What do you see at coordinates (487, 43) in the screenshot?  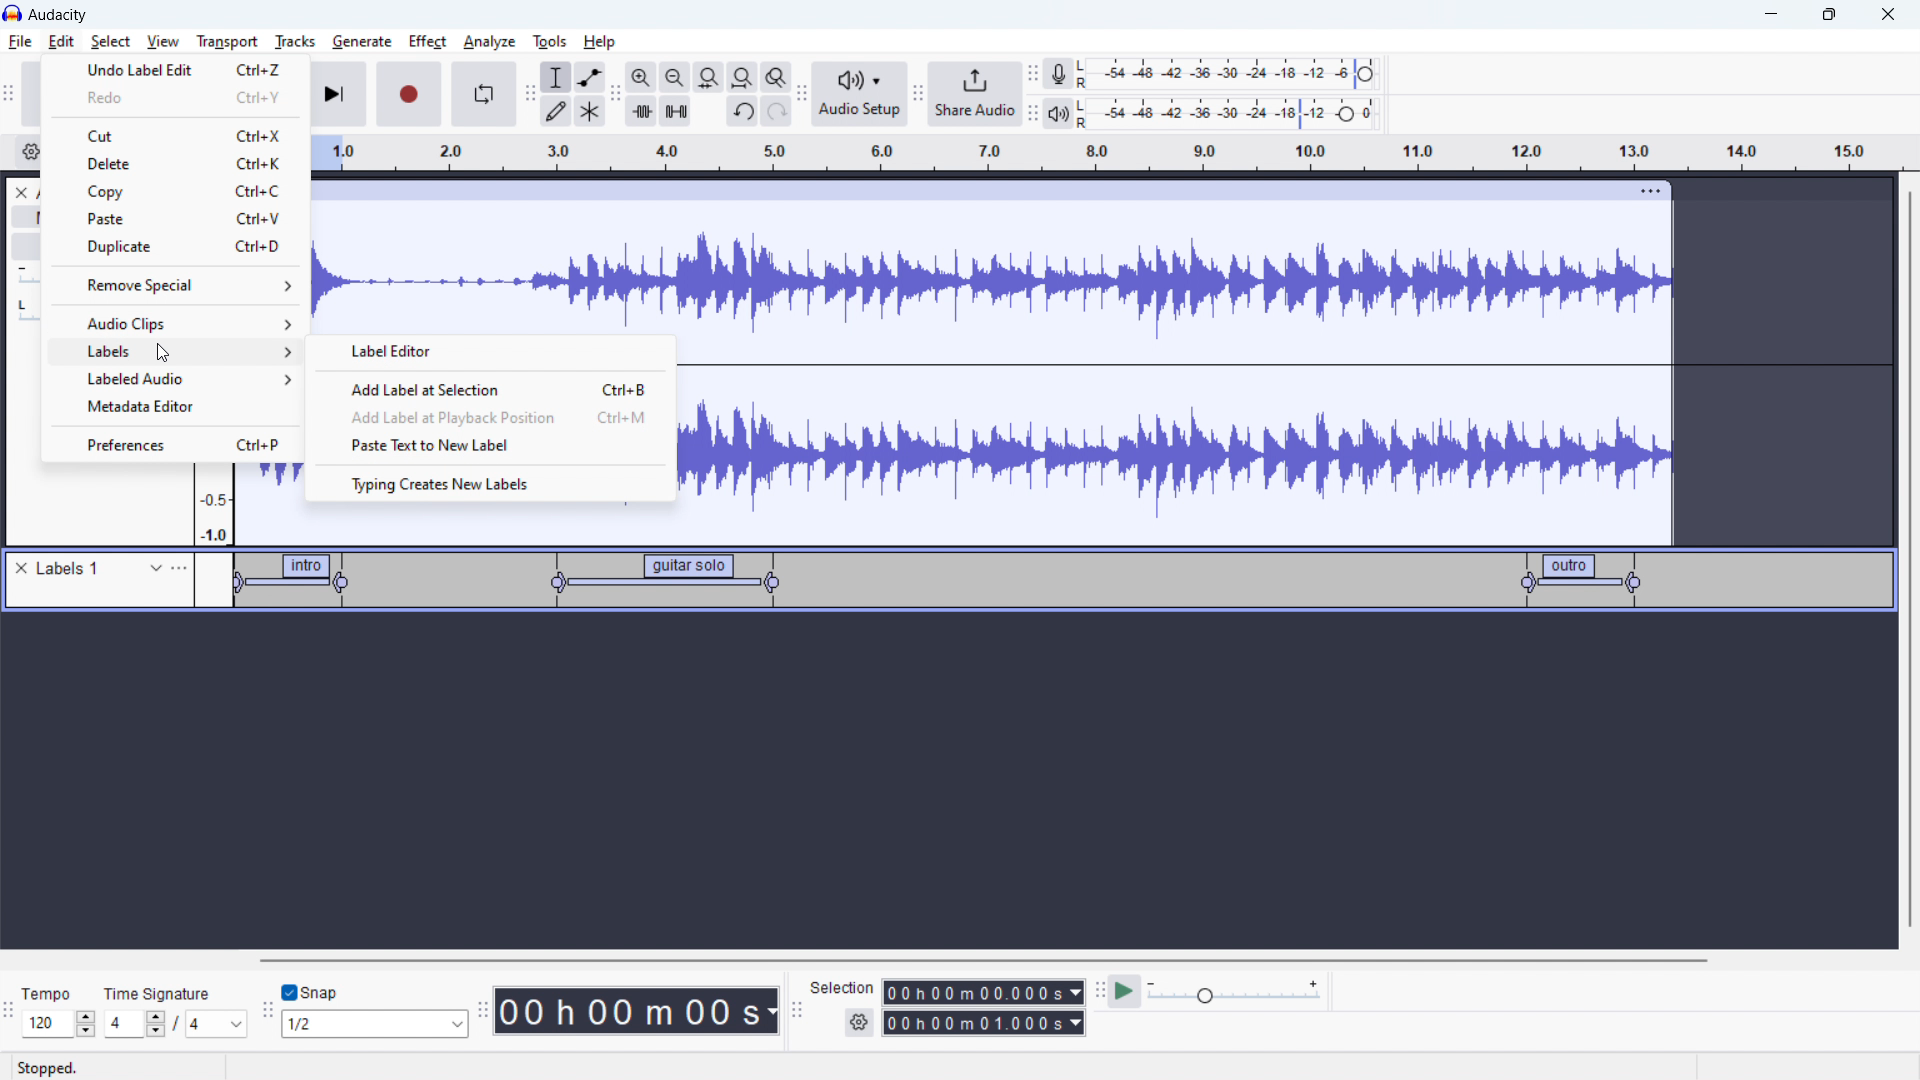 I see `analyze` at bounding box center [487, 43].